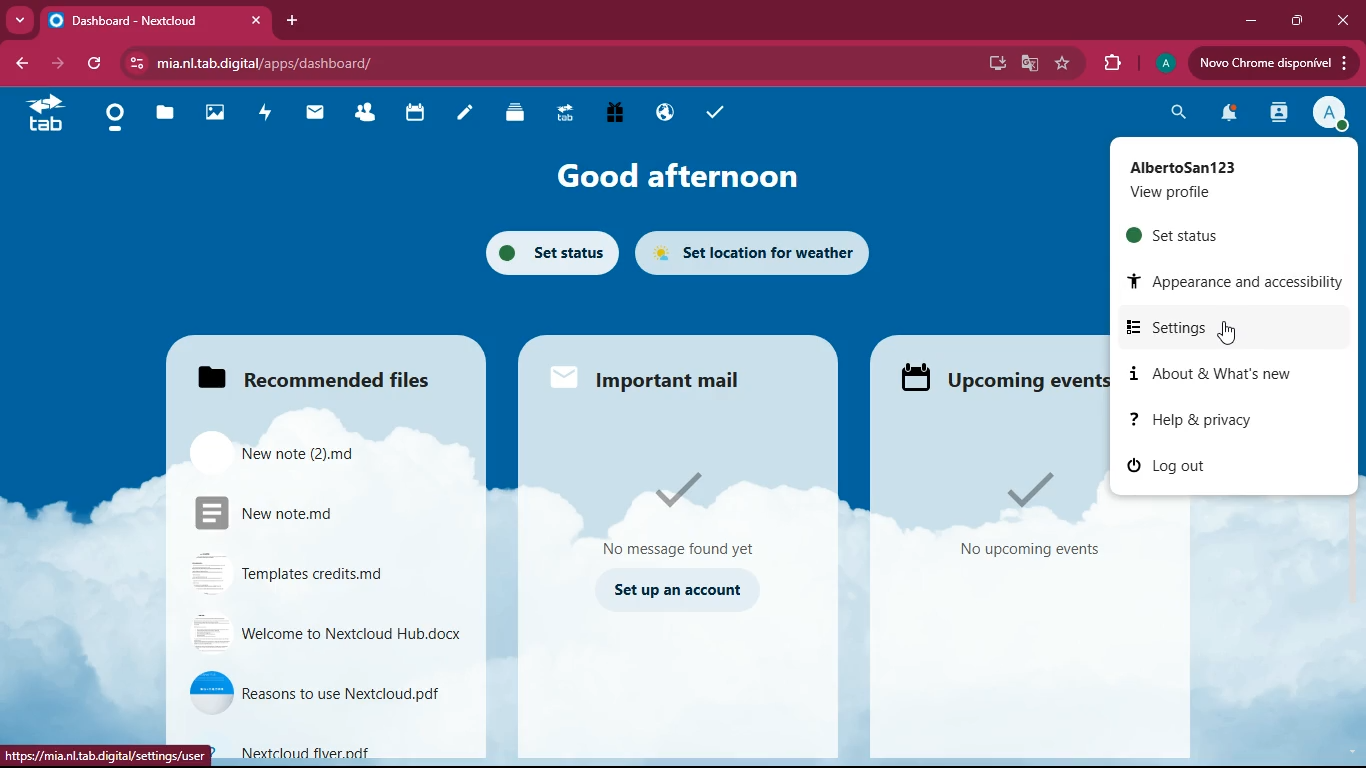 This screenshot has width=1366, height=768. Describe the element at coordinates (295, 62) in the screenshot. I see `url` at that location.